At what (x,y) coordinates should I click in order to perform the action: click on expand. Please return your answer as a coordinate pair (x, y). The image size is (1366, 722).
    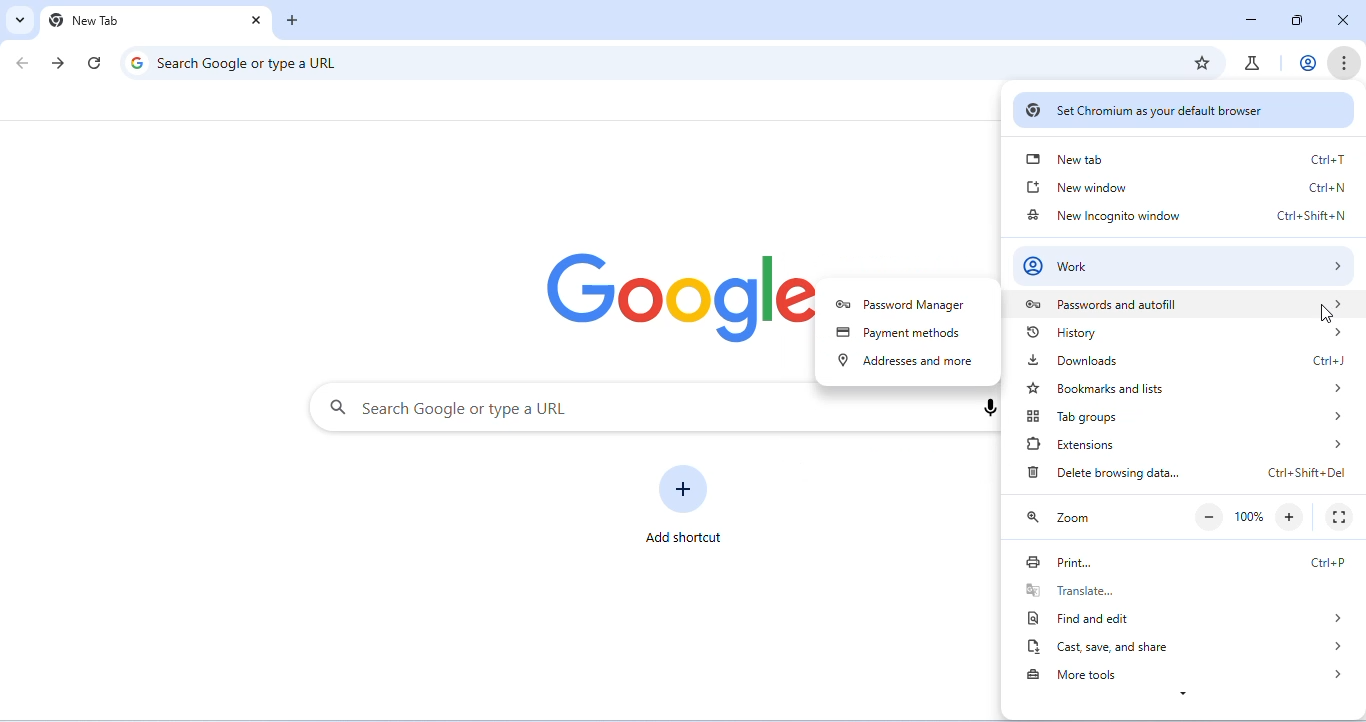
    Looking at the image, I should click on (1187, 697).